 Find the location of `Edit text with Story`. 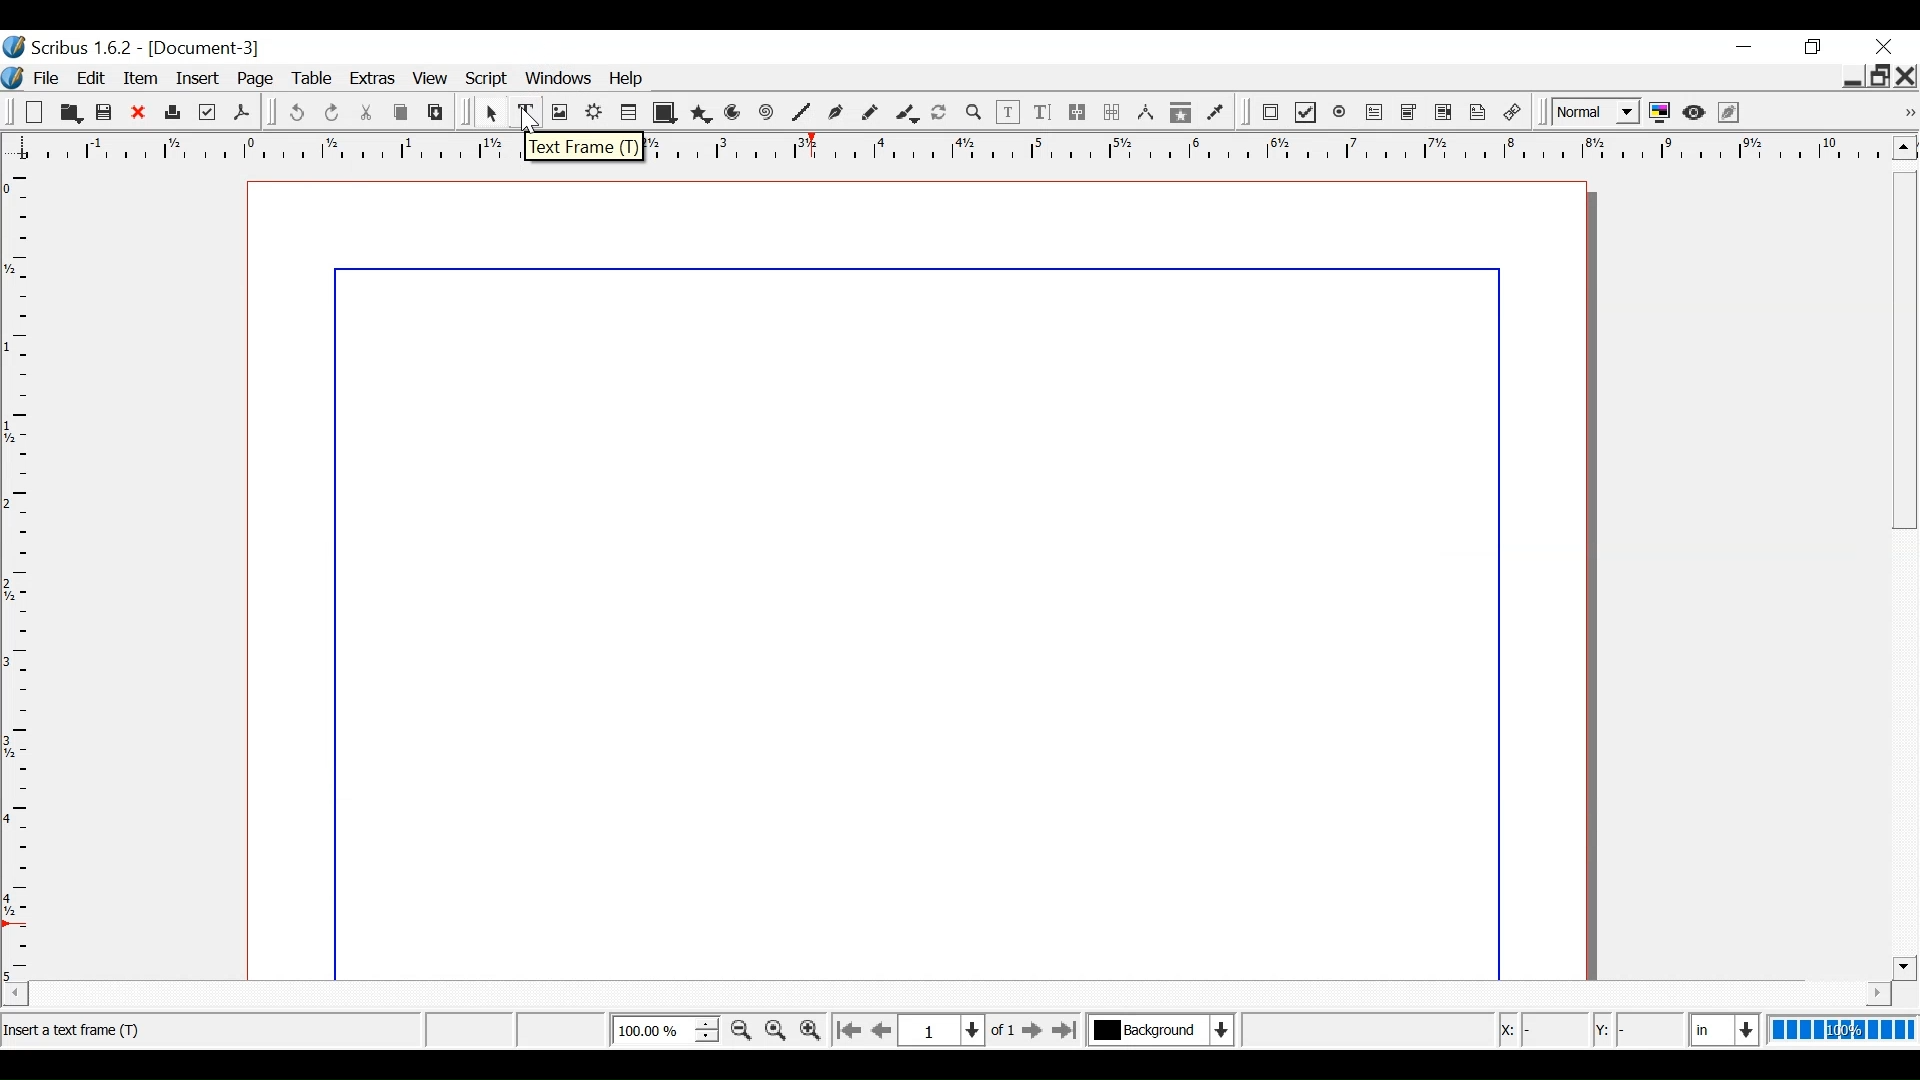

Edit text with Story is located at coordinates (1042, 113).